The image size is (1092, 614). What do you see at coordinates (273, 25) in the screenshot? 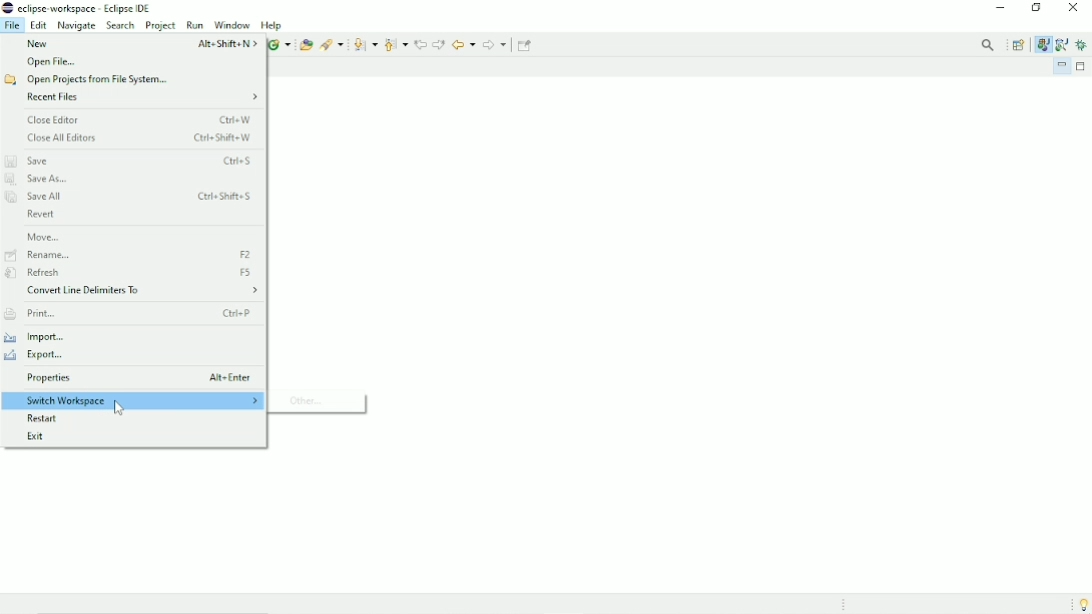
I see `Help` at bounding box center [273, 25].